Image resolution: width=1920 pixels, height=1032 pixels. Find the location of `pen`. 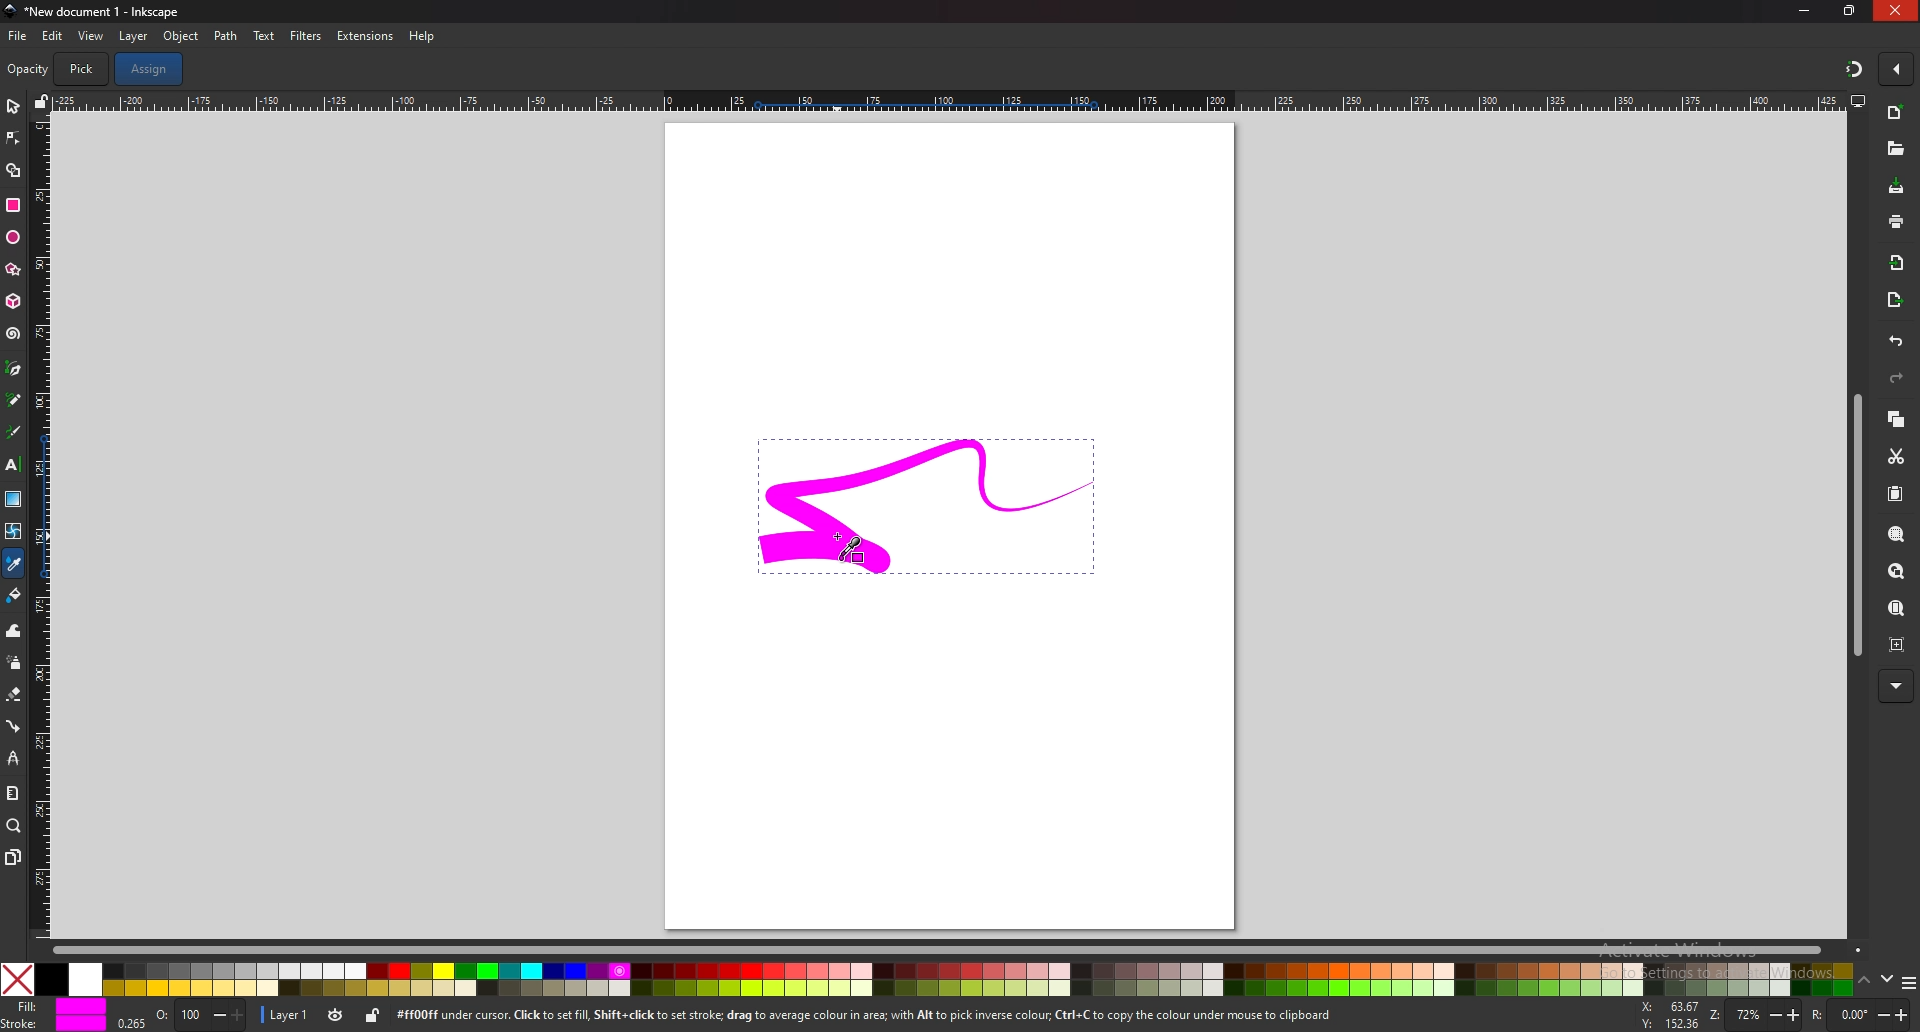

pen is located at coordinates (13, 367).